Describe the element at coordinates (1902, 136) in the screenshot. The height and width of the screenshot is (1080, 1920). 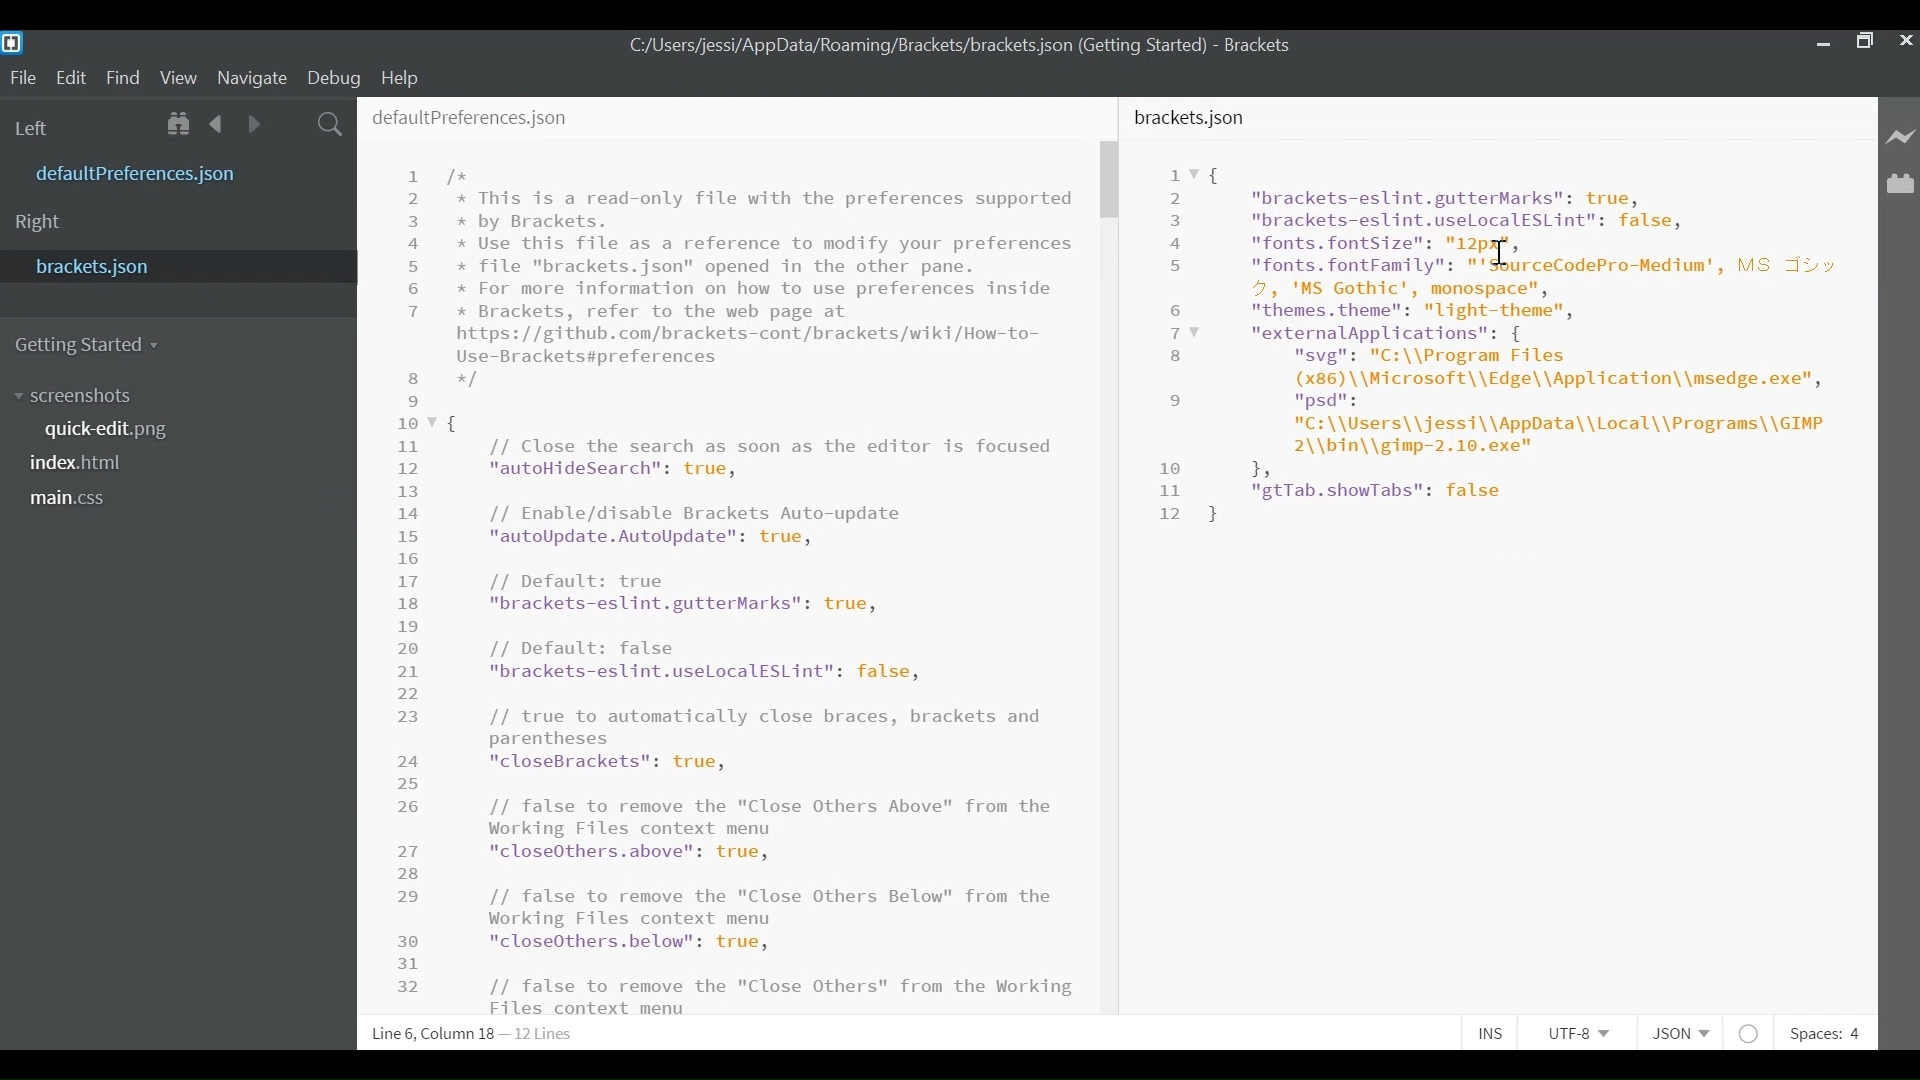
I see `Live Preview` at that location.